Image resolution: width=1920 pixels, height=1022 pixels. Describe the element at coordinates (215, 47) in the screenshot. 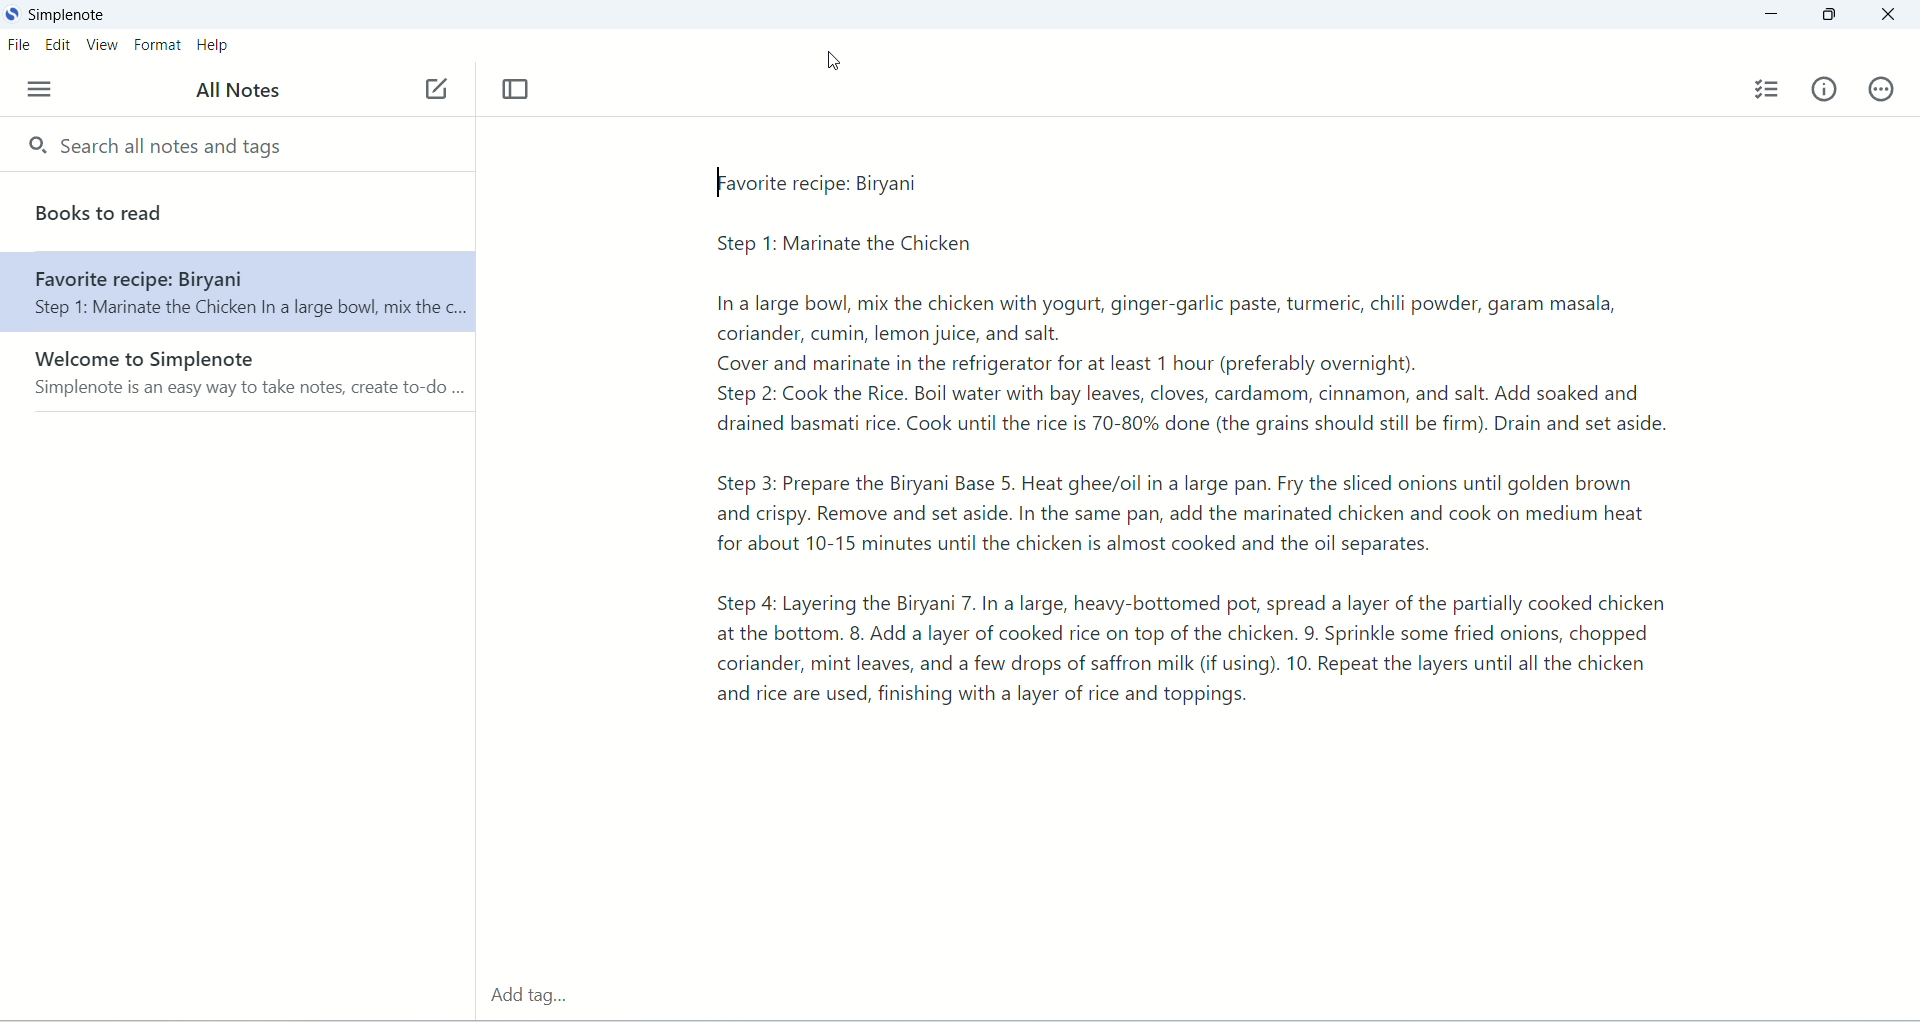

I see `help` at that location.